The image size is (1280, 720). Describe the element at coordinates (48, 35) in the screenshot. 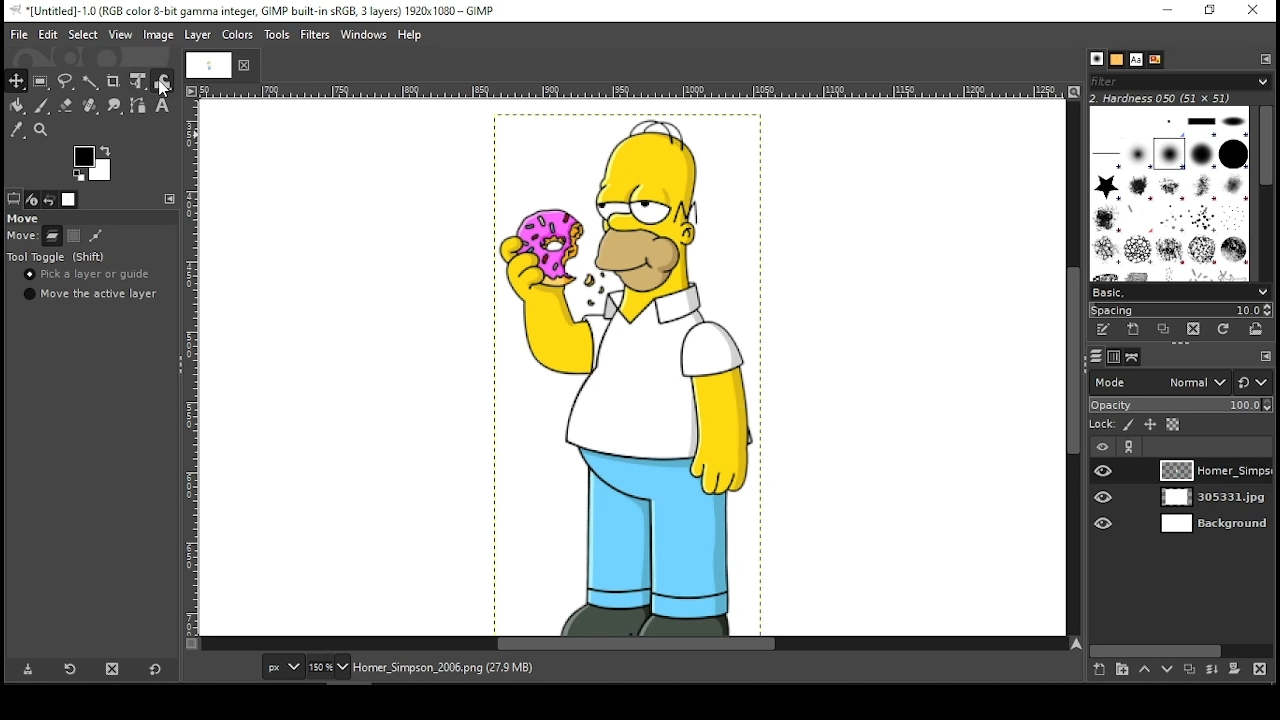

I see `edit` at that location.